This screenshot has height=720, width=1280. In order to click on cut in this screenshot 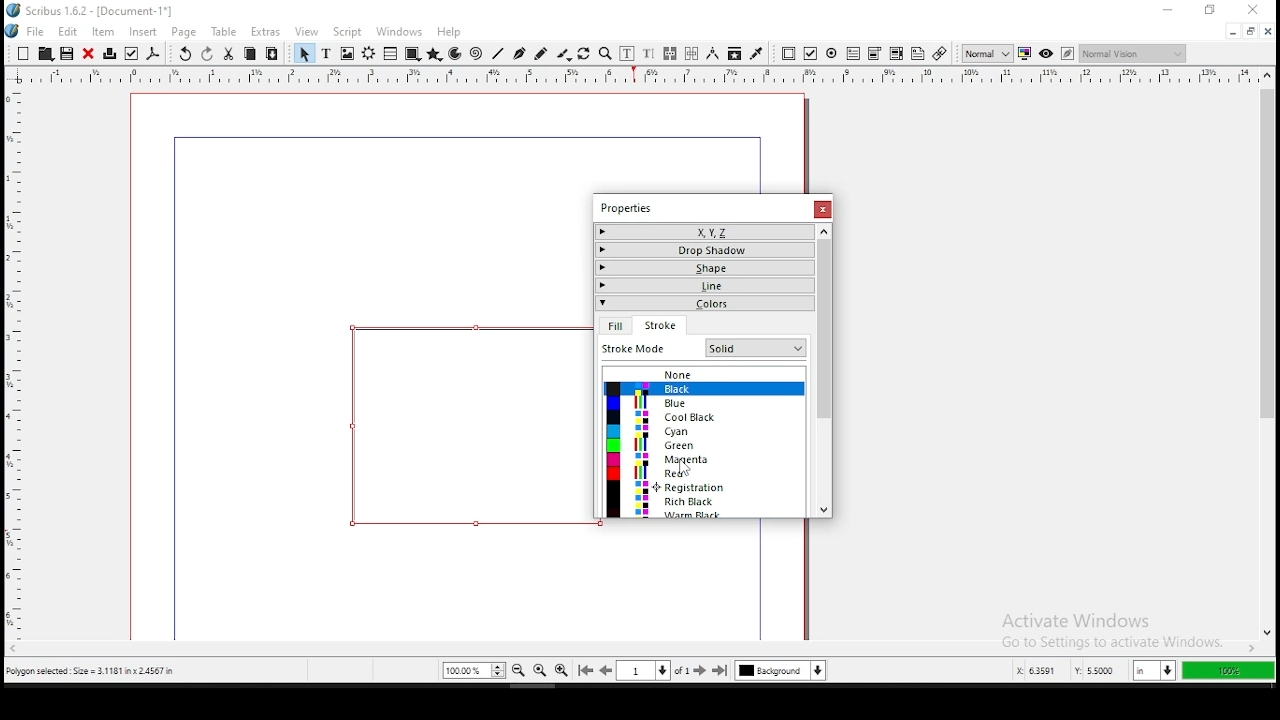, I will do `click(229, 55)`.